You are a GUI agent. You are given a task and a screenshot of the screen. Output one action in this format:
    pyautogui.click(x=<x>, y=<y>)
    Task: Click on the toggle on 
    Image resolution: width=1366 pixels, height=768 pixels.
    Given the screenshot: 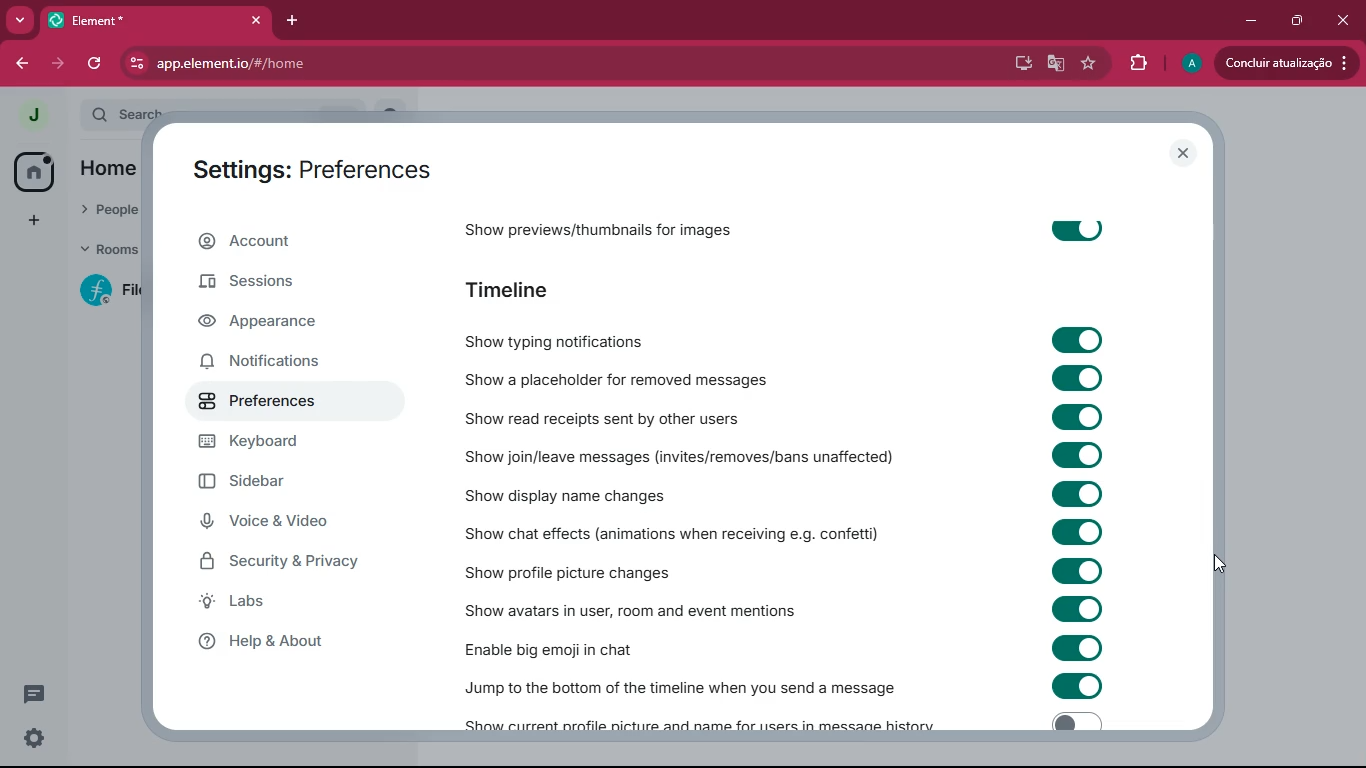 What is the action you would take?
    pyautogui.click(x=1076, y=607)
    